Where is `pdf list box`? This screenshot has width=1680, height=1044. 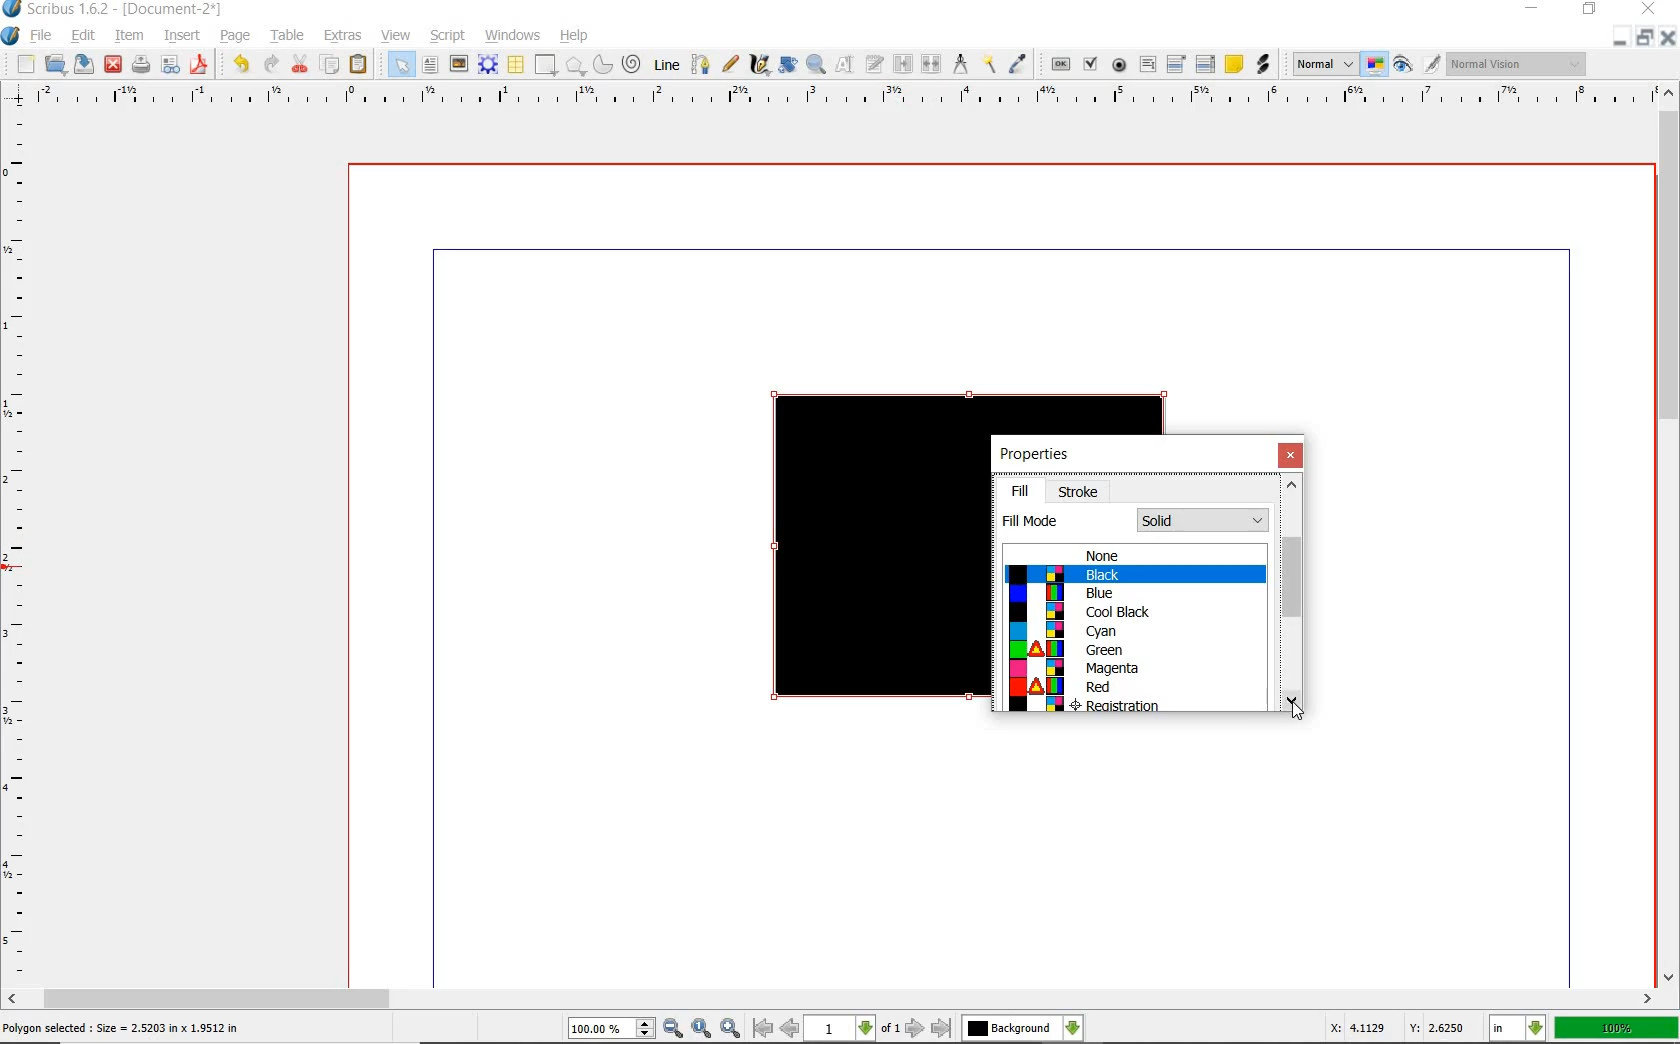
pdf list box is located at coordinates (1206, 62).